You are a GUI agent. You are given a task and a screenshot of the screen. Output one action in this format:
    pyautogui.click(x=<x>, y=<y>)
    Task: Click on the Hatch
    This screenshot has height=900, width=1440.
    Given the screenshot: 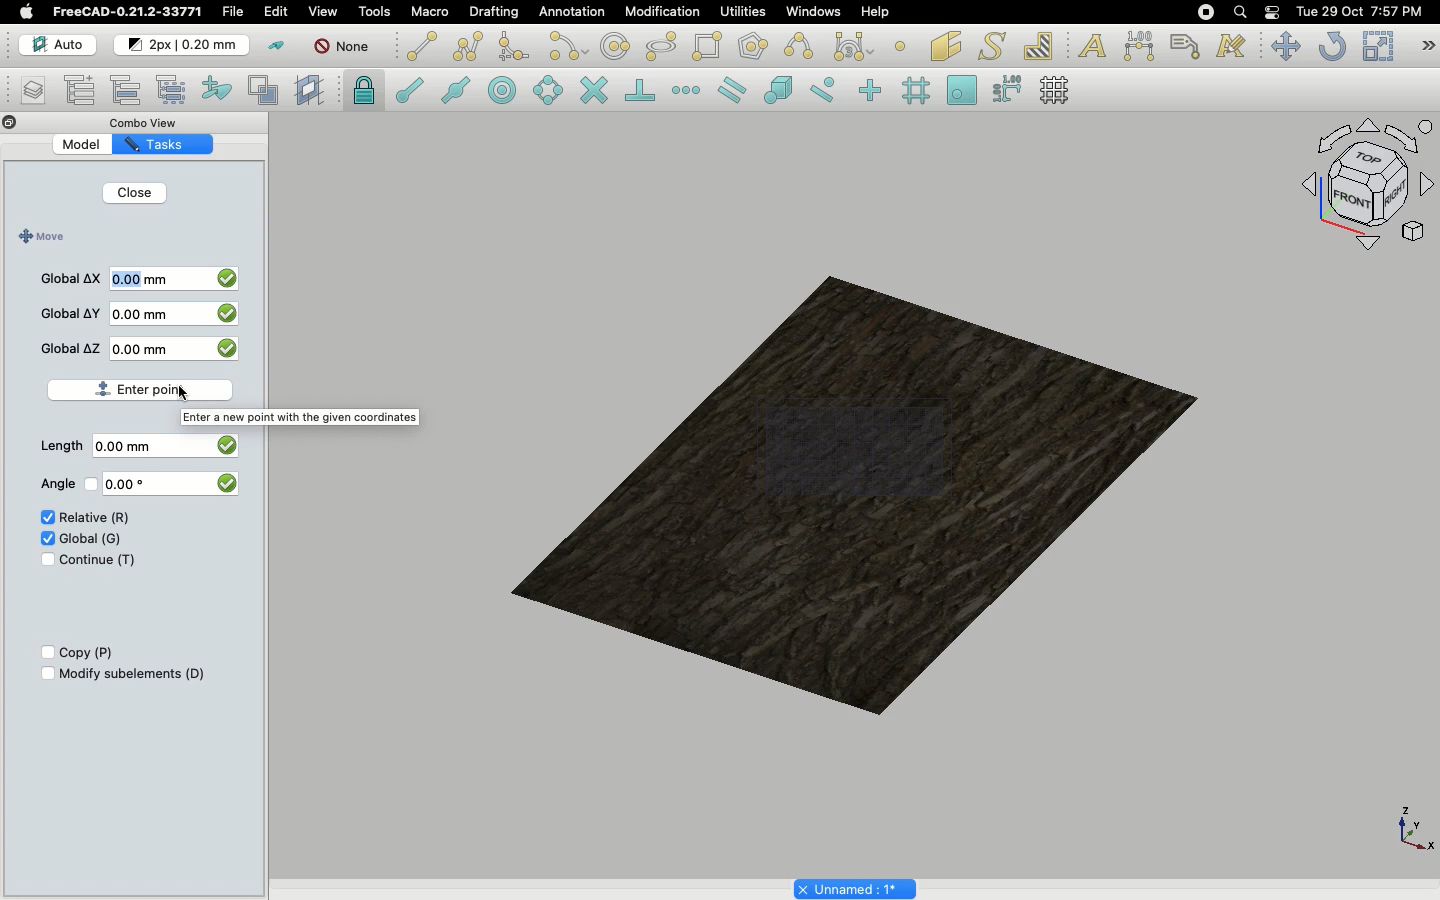 What is the action you would take?
    pyautogui.click(x=1039, y=46)
    